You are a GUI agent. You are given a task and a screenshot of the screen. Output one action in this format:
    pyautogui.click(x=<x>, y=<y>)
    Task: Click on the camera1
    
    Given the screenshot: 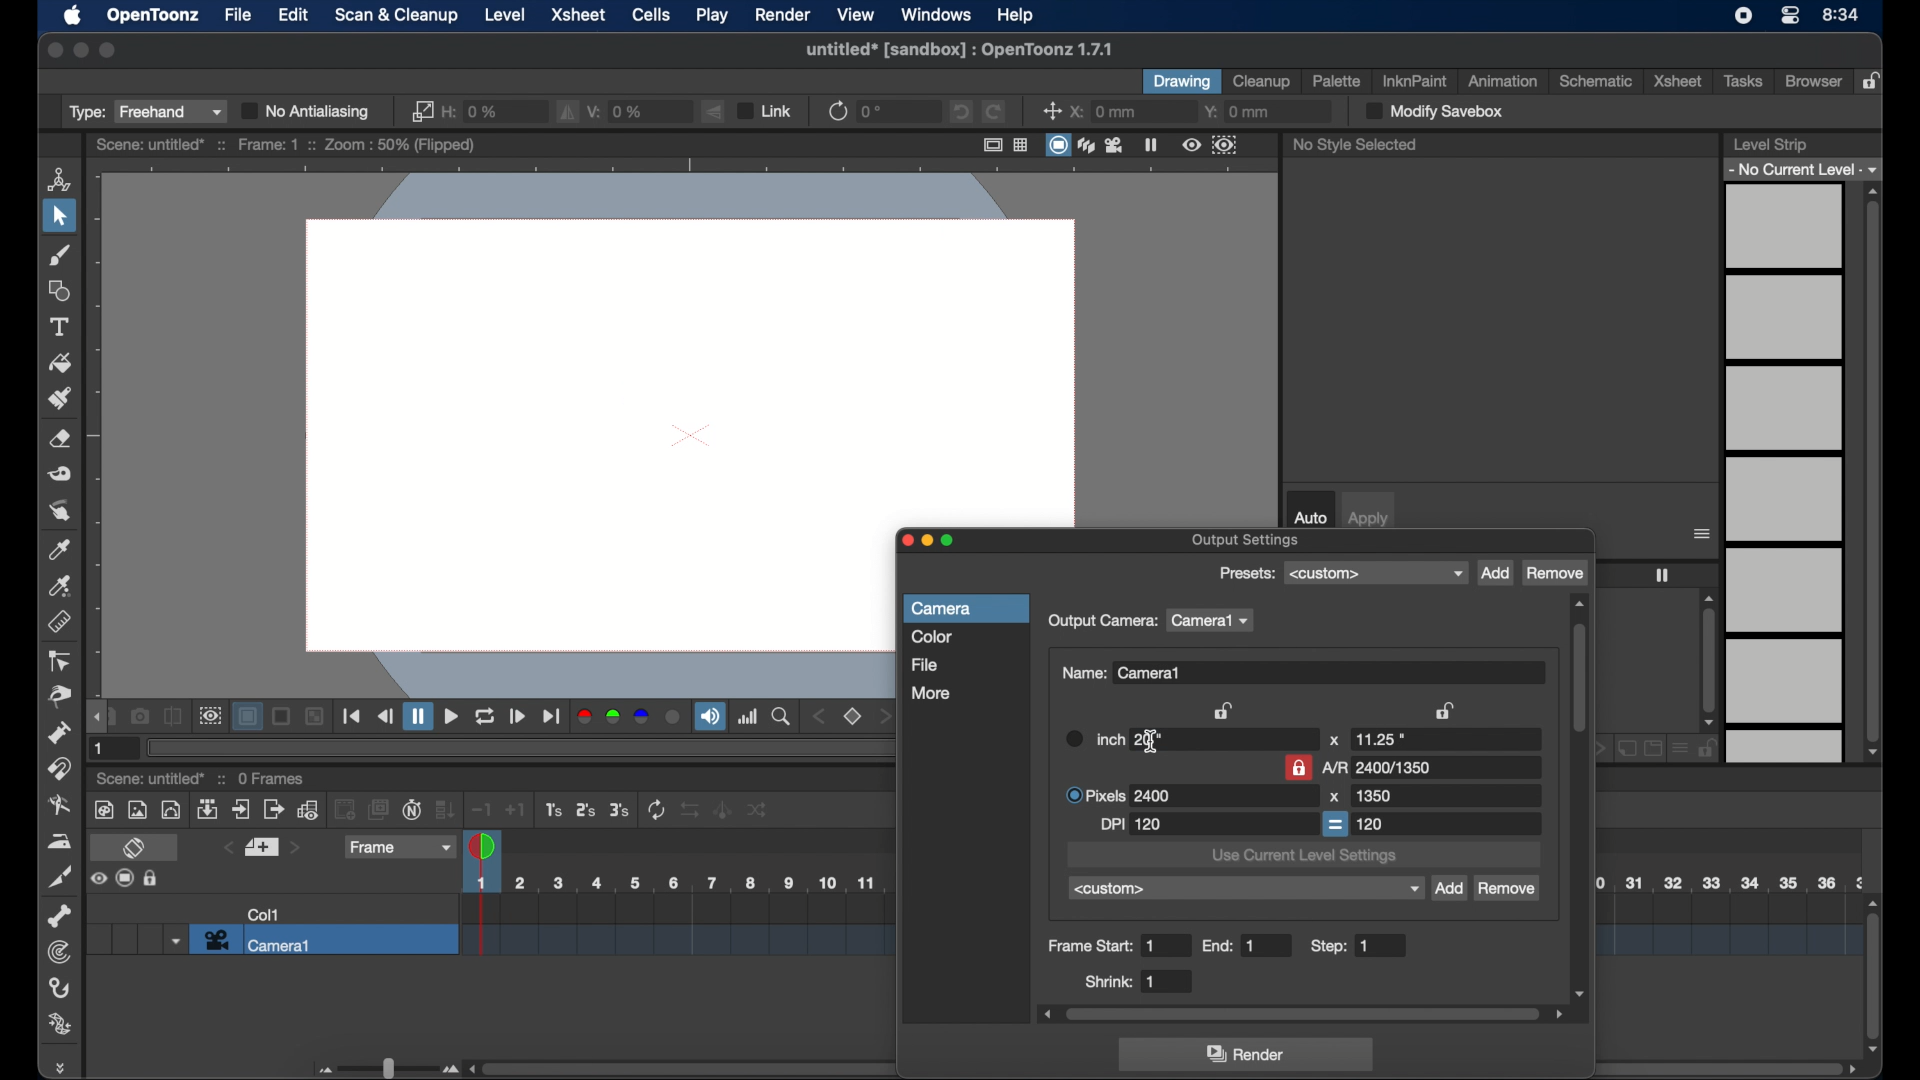 What is the action you would take?
    pyautogui.click(x=1213, y=621)
    